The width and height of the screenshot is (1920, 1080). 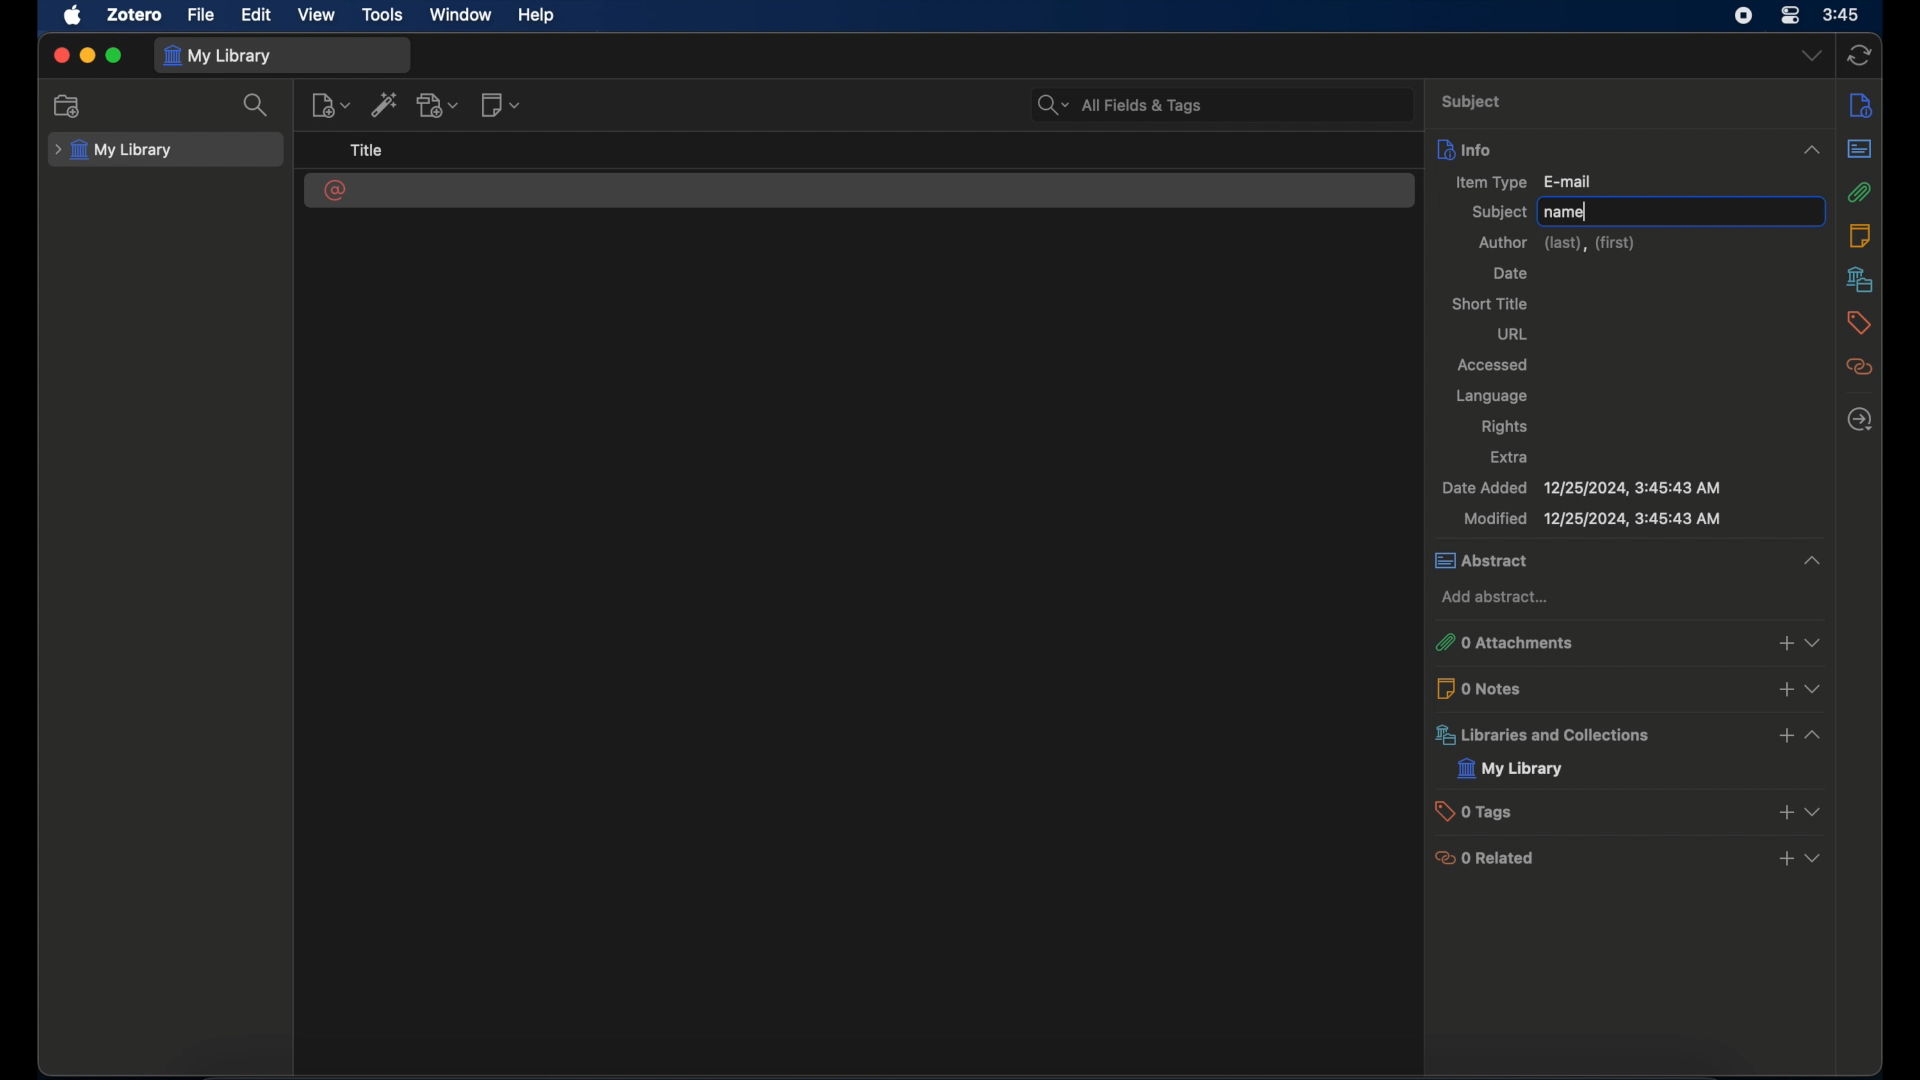 I want to click on 0 notes, so click(x=1632, y=687).